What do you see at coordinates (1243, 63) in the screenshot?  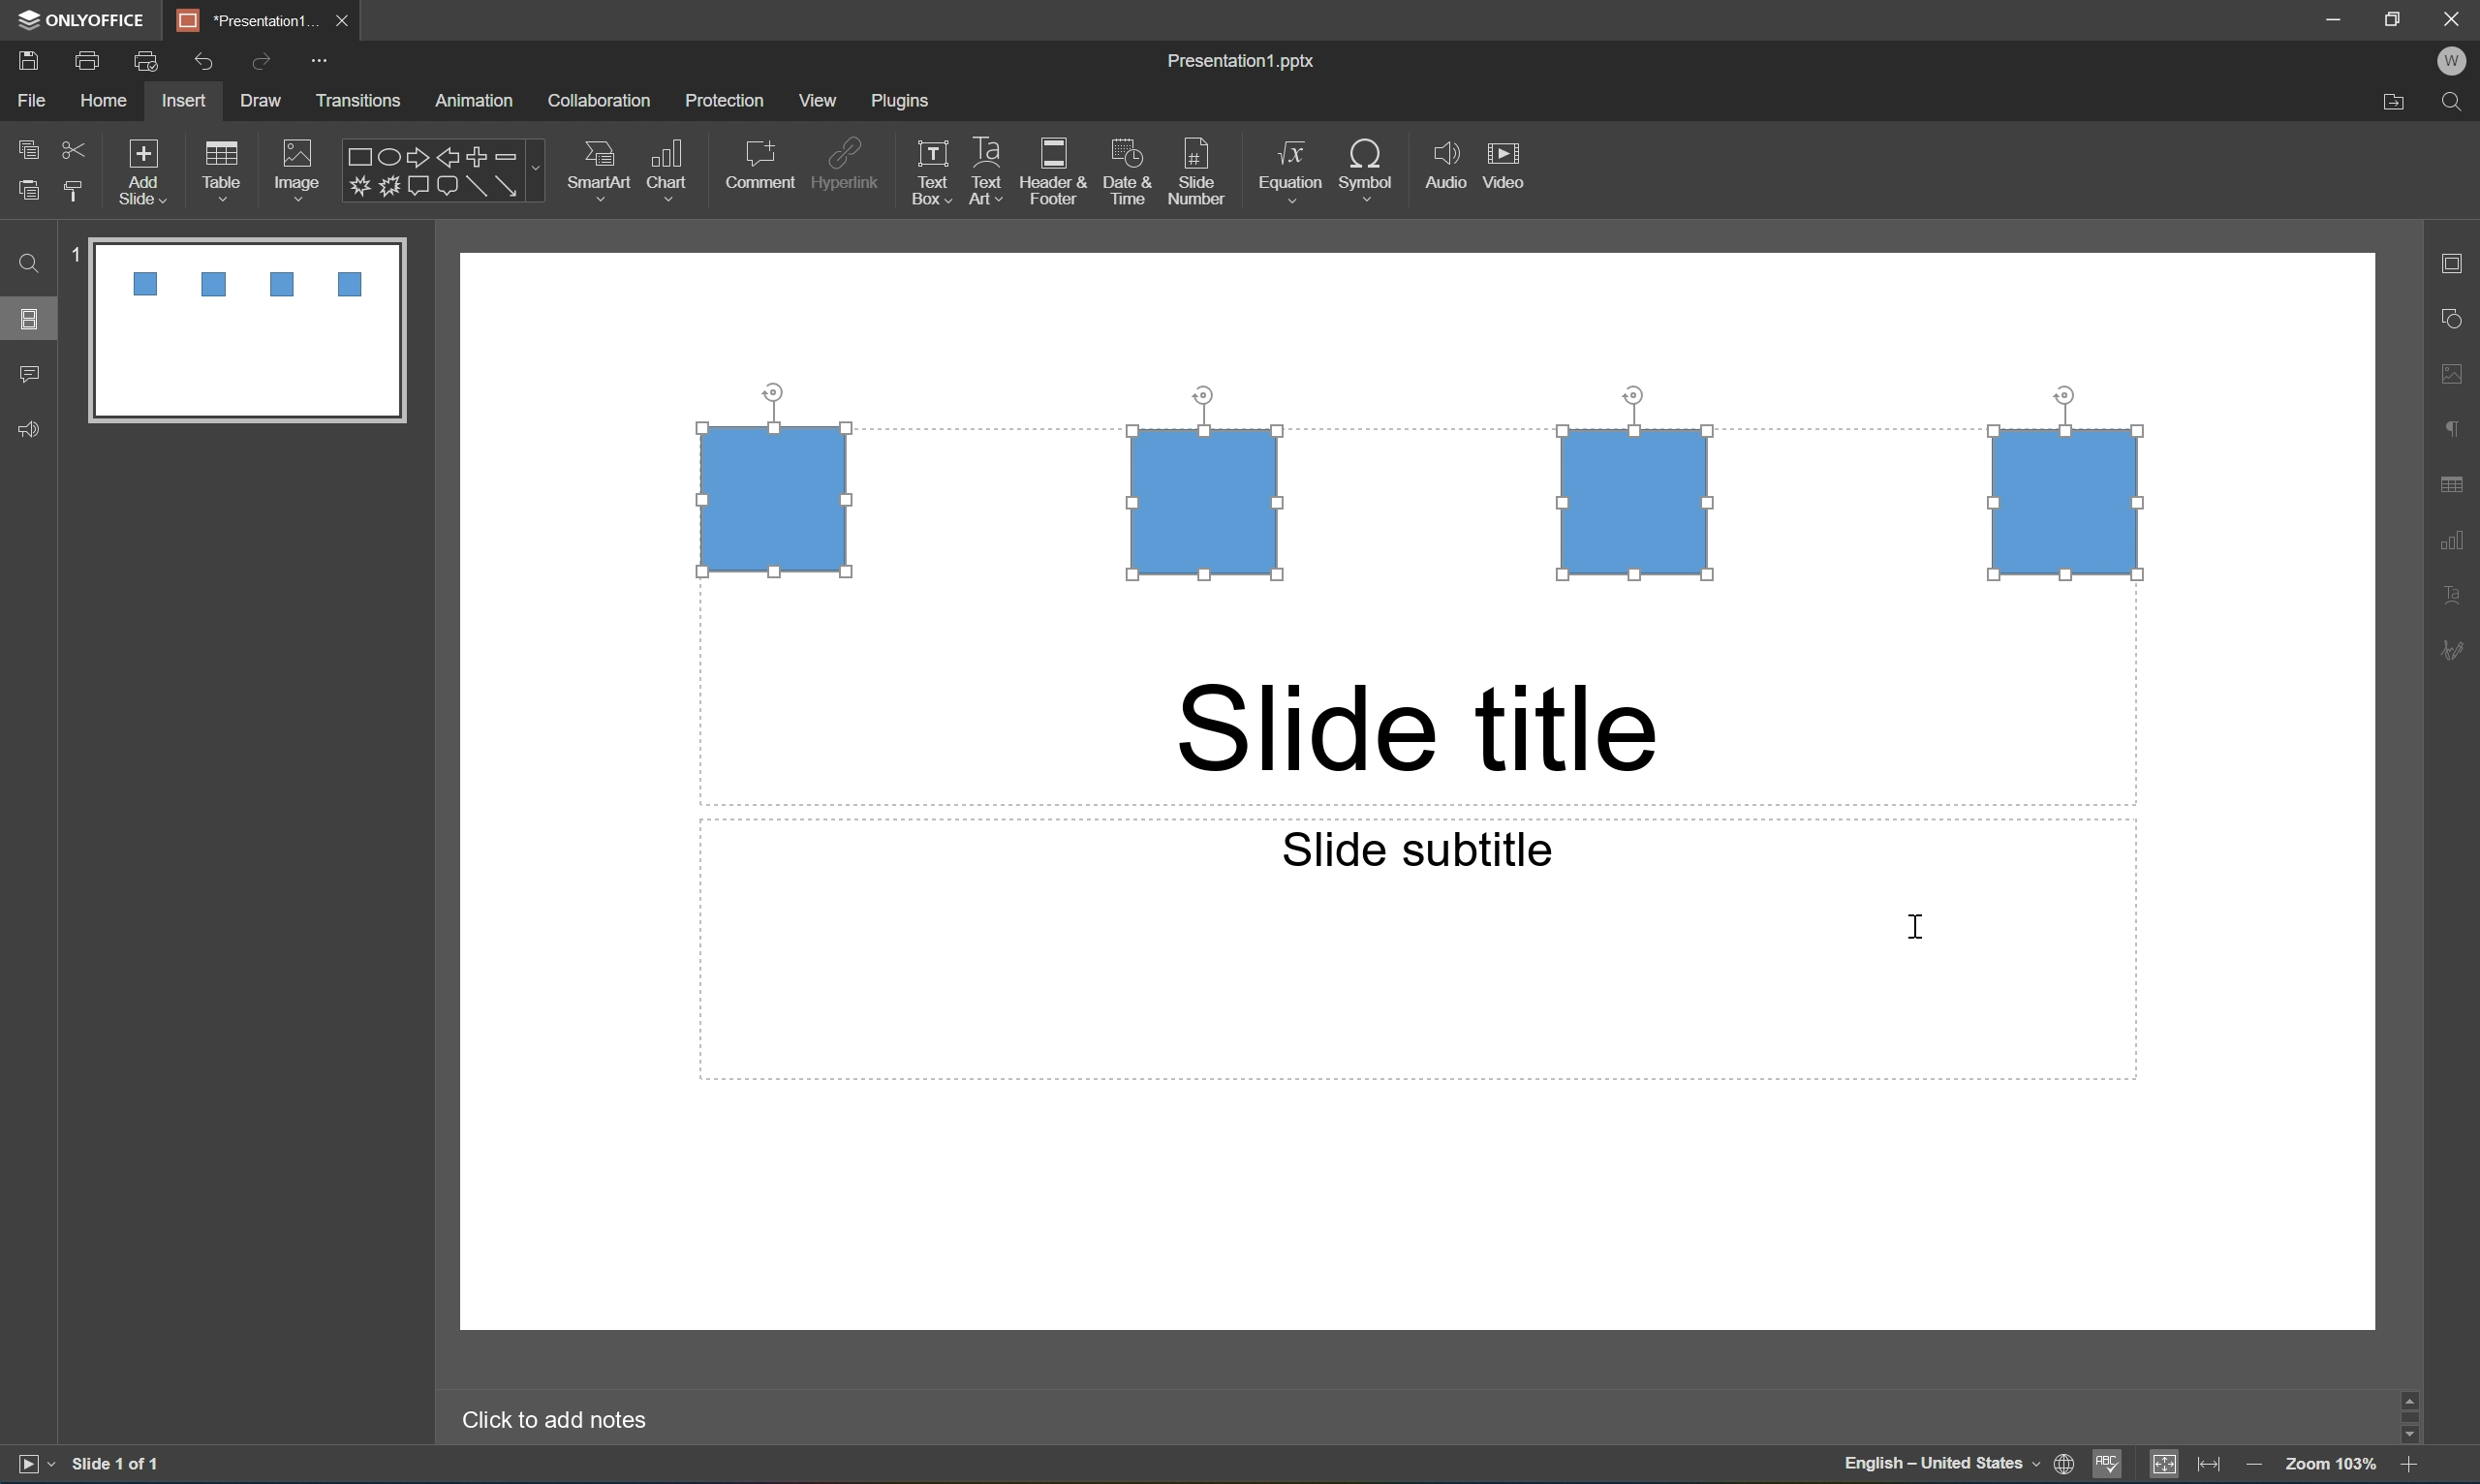 I see `Presentation1.pptx` at bounding box center [1243, 63].